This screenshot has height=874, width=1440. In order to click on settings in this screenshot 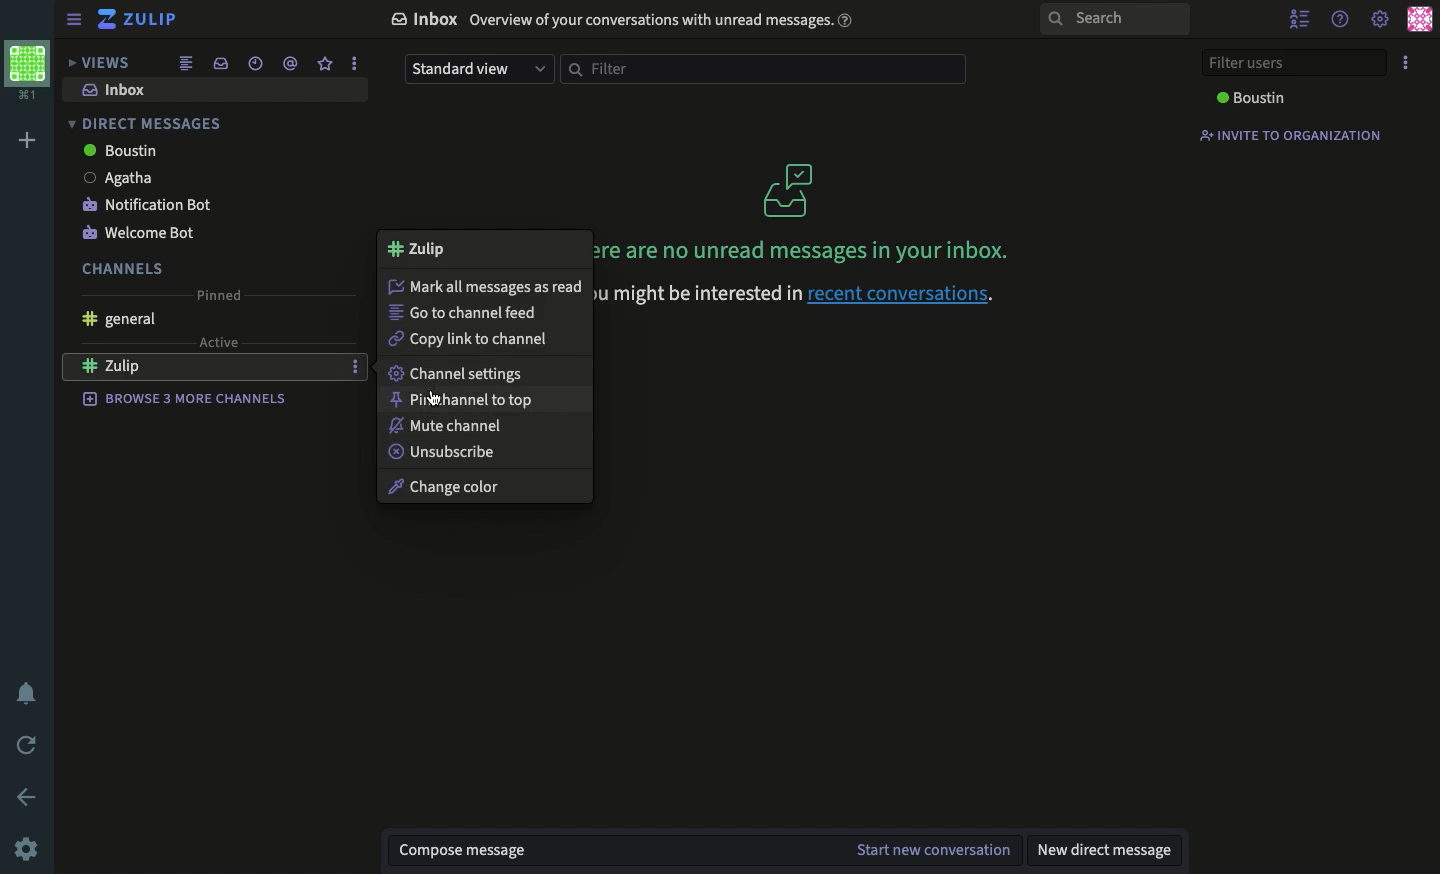, I will do `click(1379, 20)`.